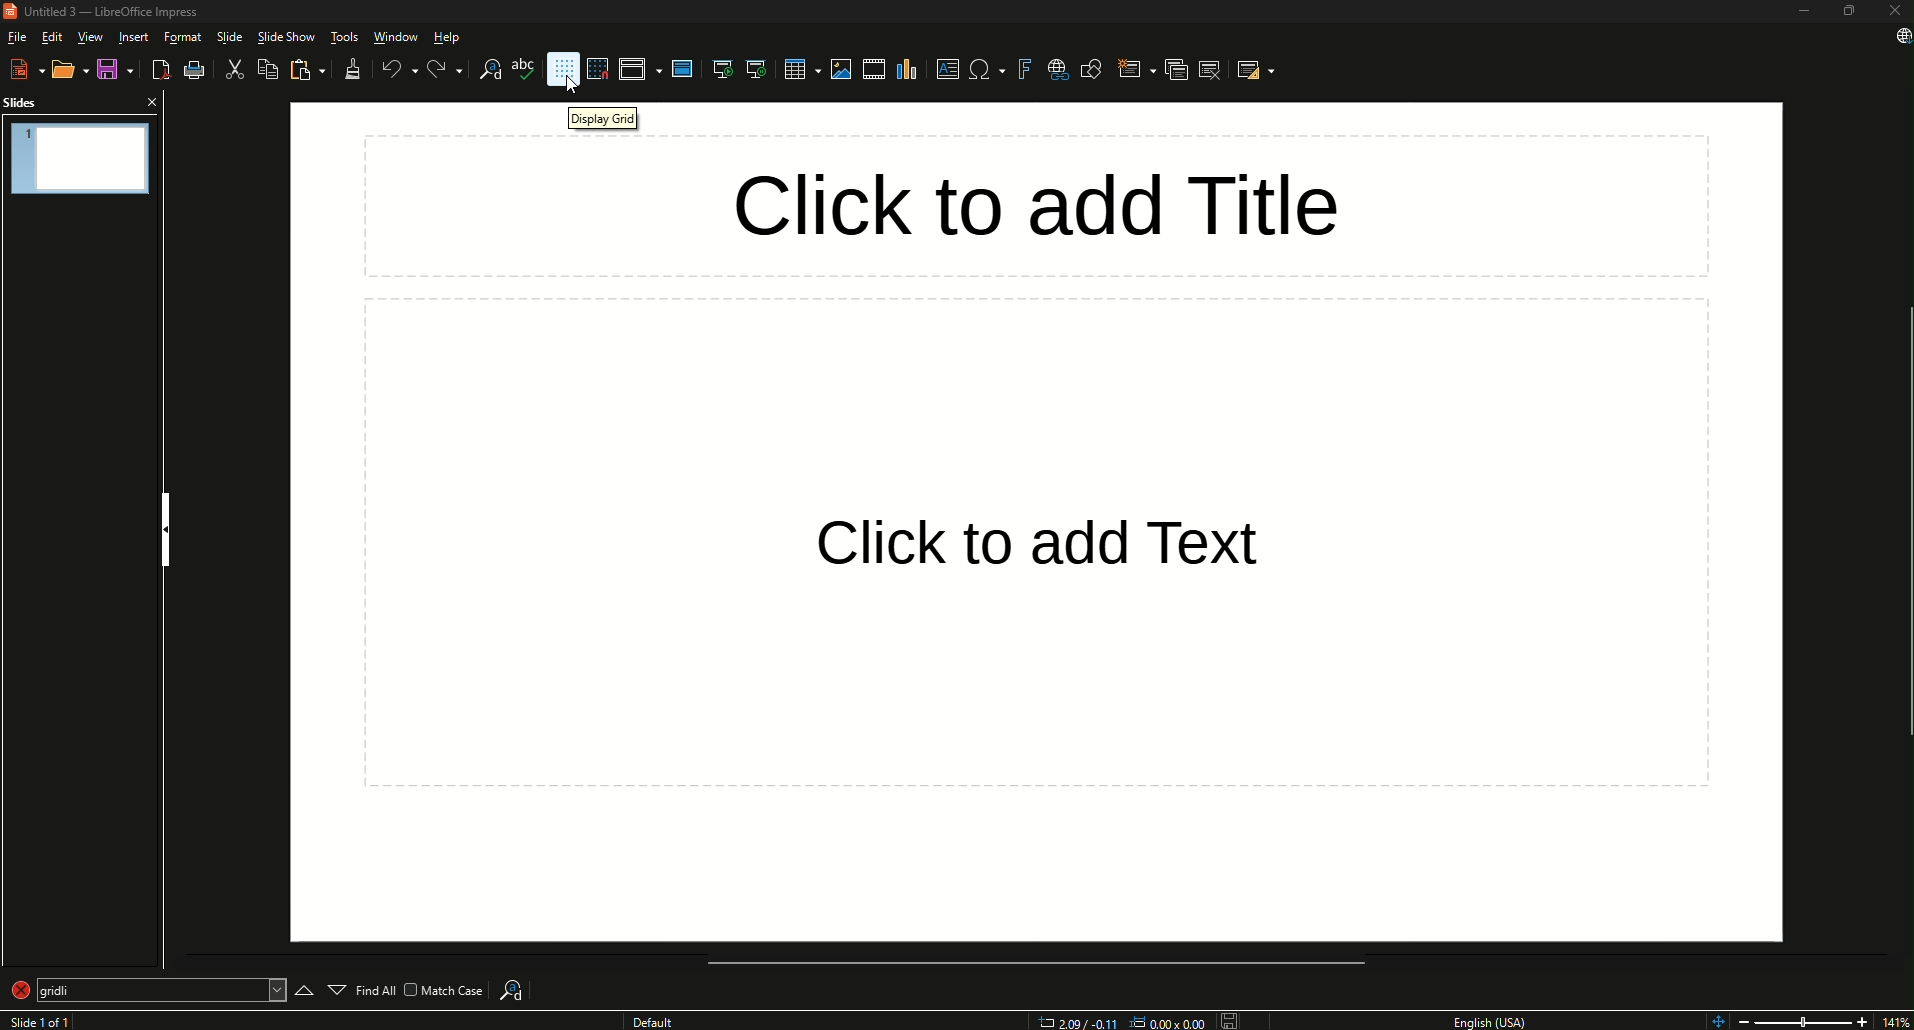  What do you see at coordinates (298, 984) in the screenshot?
I see `Up` at bounding box center [298, 984].